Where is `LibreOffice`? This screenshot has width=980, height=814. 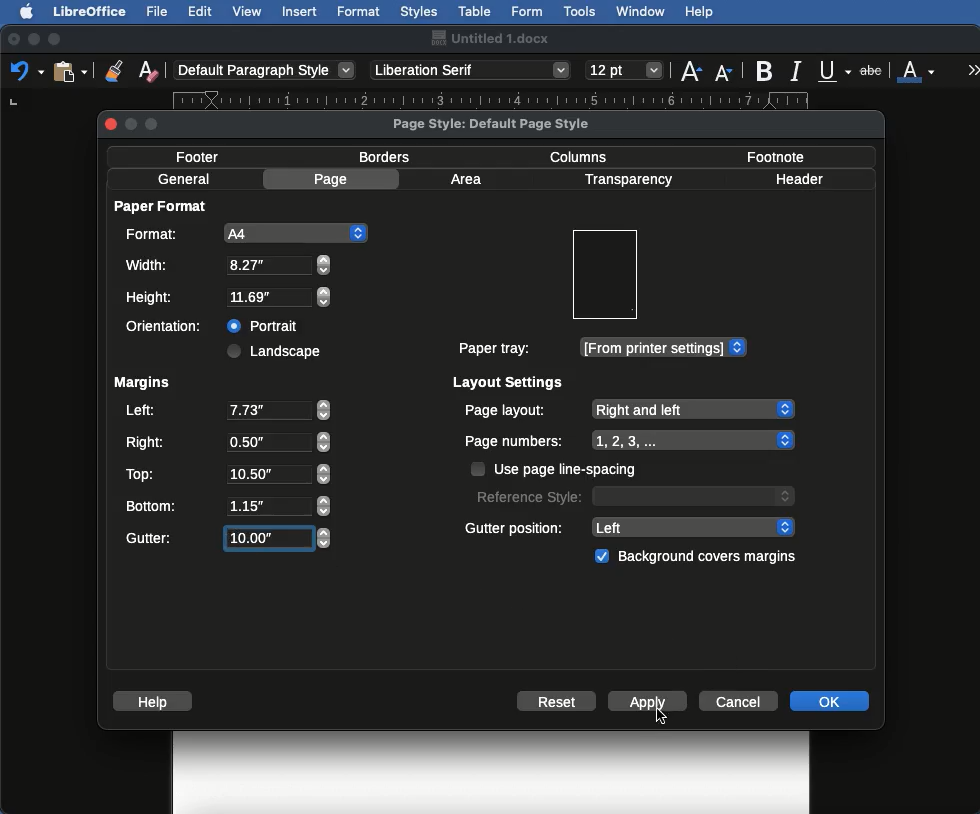 LibreOffice is located at coordinates (89, 11).